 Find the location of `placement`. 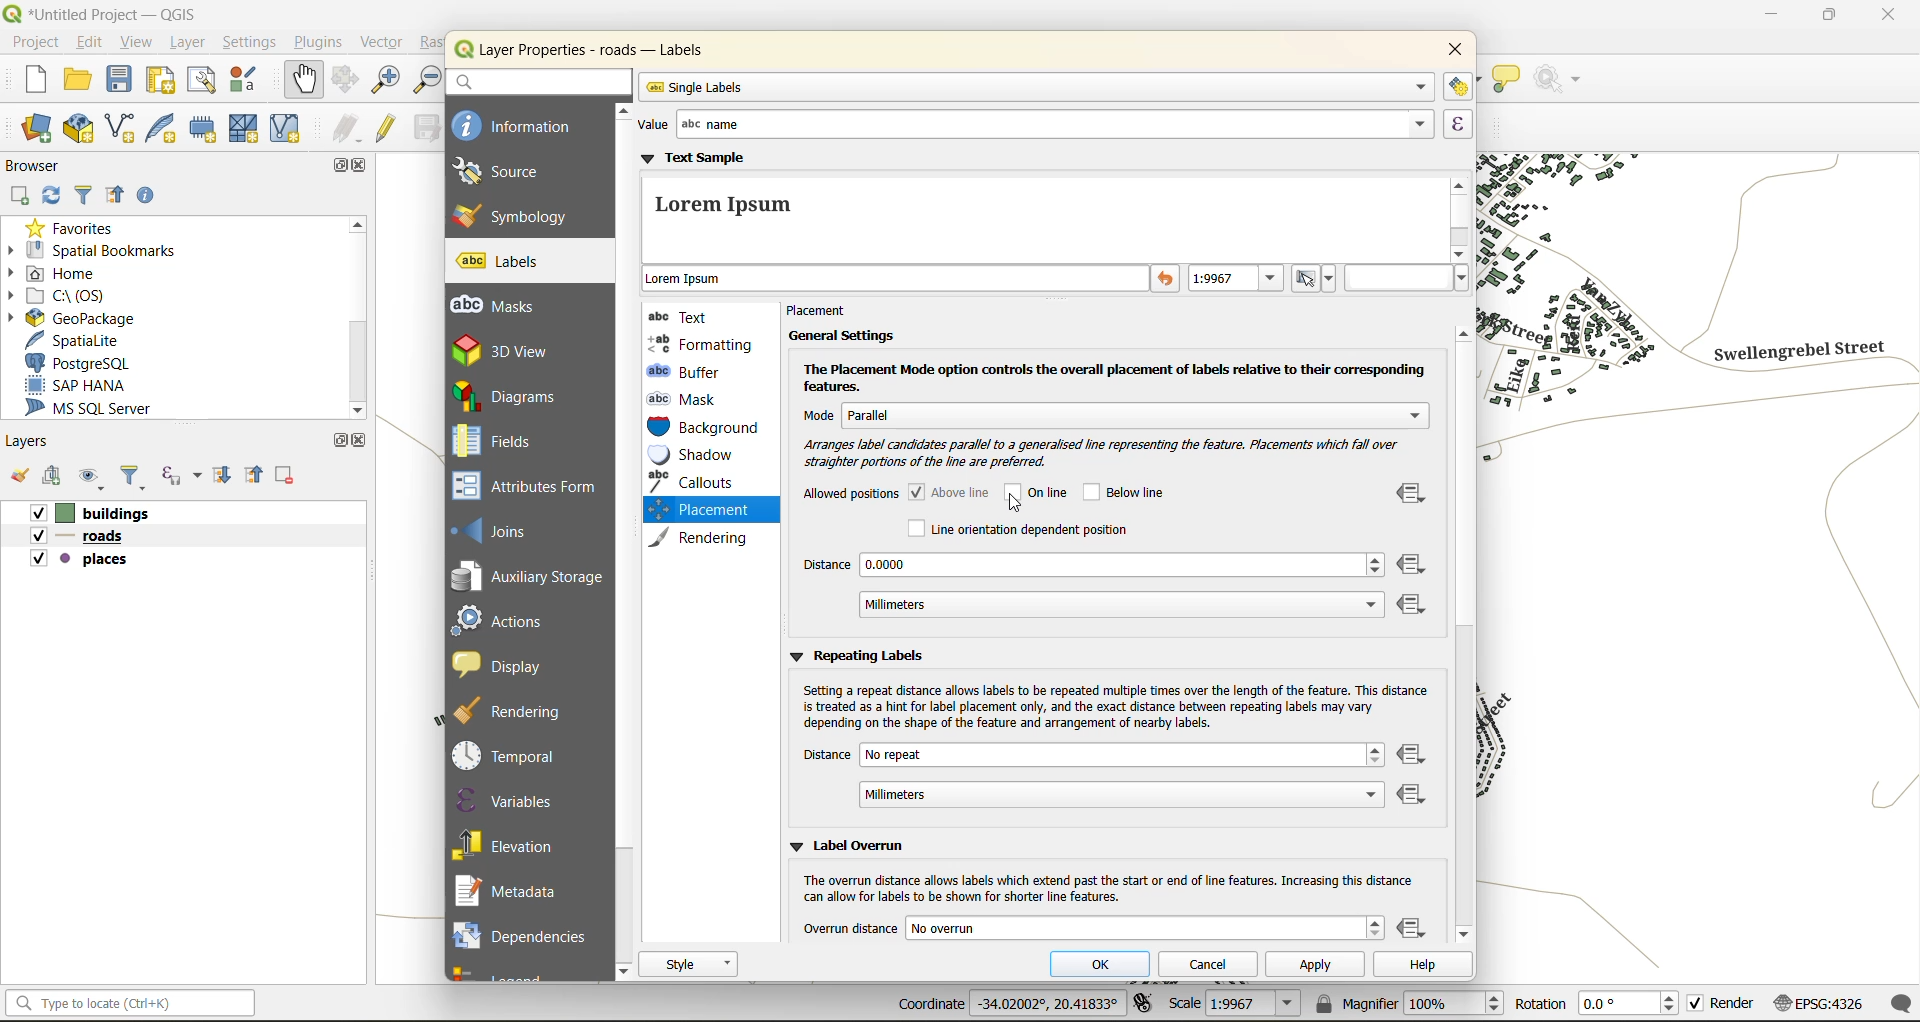

placement is located at coordinates (824, 312).